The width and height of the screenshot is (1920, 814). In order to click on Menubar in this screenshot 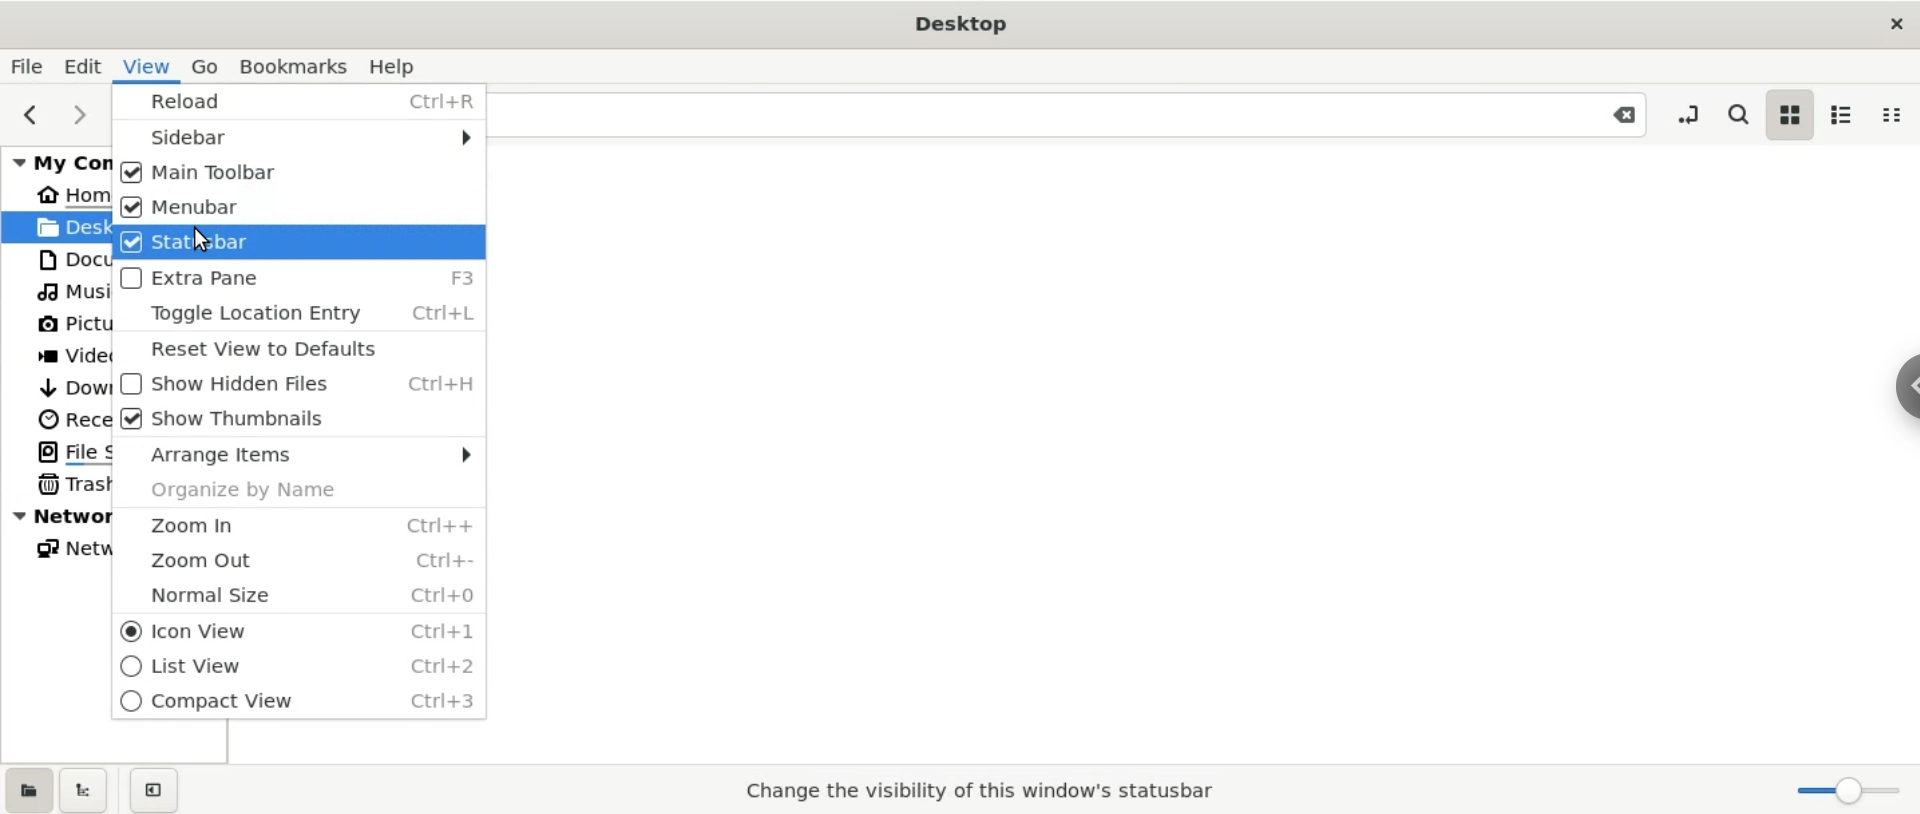, I will do `click(296, 208)`.